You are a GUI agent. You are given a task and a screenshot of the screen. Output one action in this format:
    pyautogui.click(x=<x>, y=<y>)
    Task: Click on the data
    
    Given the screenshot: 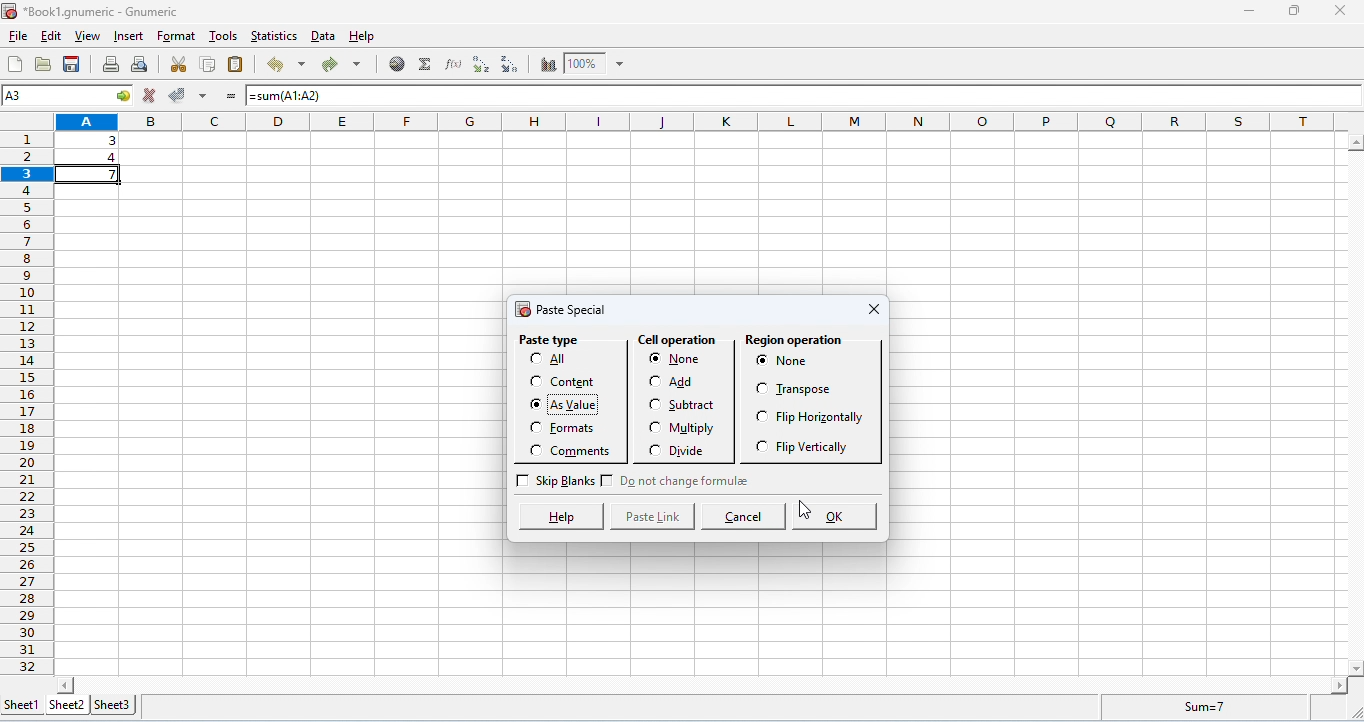 What is the action you would take?
    pyautogui.click(x=323, y=37)
    